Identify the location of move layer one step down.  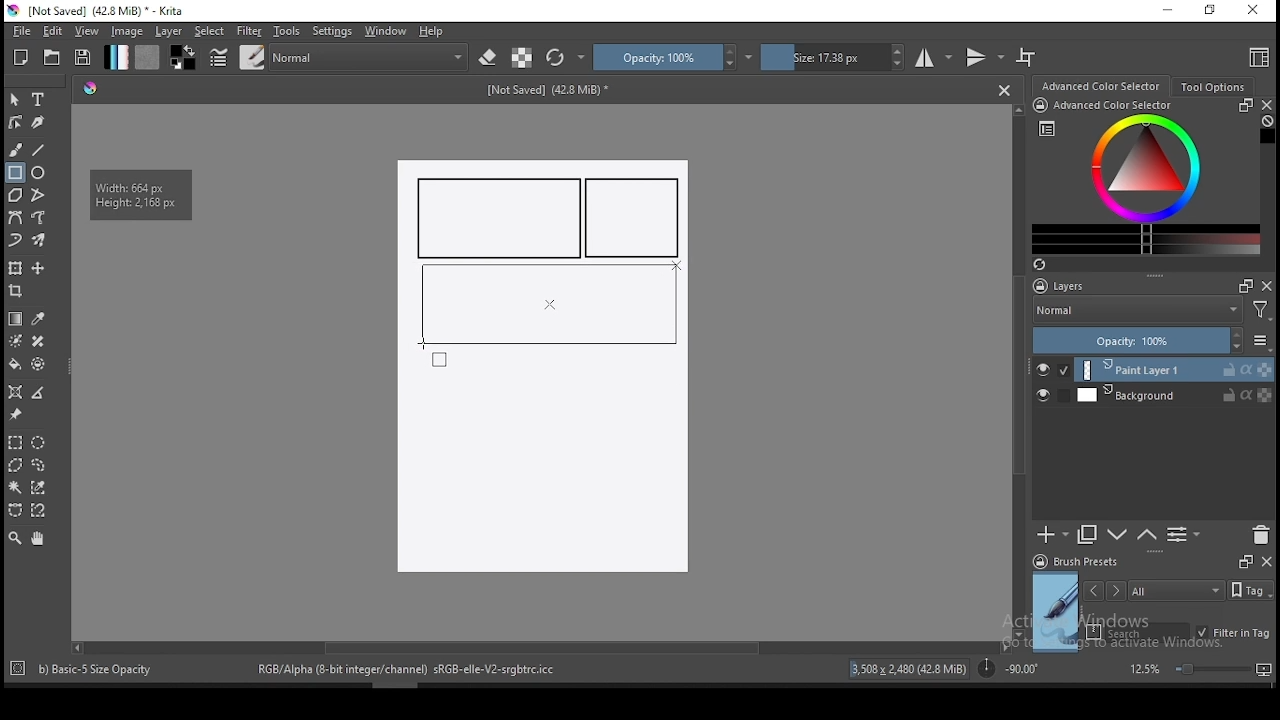
(1147, 535).